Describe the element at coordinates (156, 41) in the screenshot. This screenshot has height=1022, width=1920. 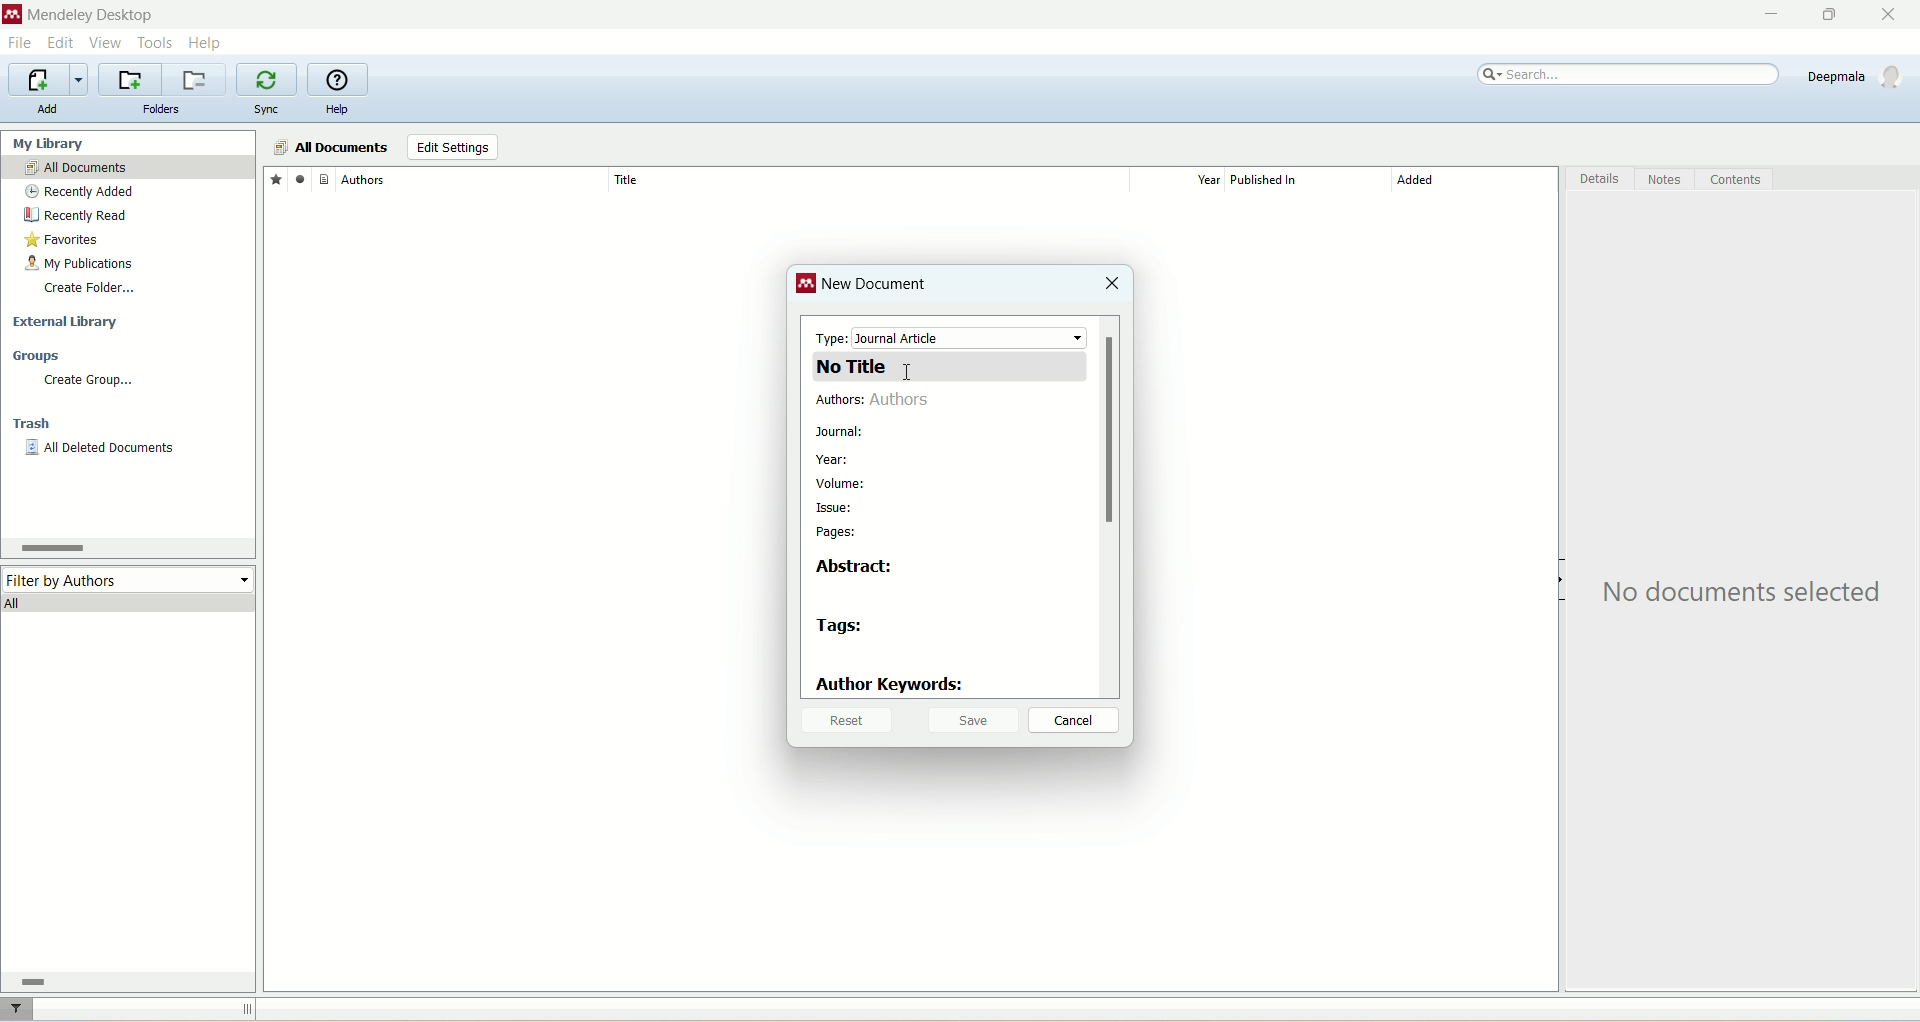
I see `tools` at that location.